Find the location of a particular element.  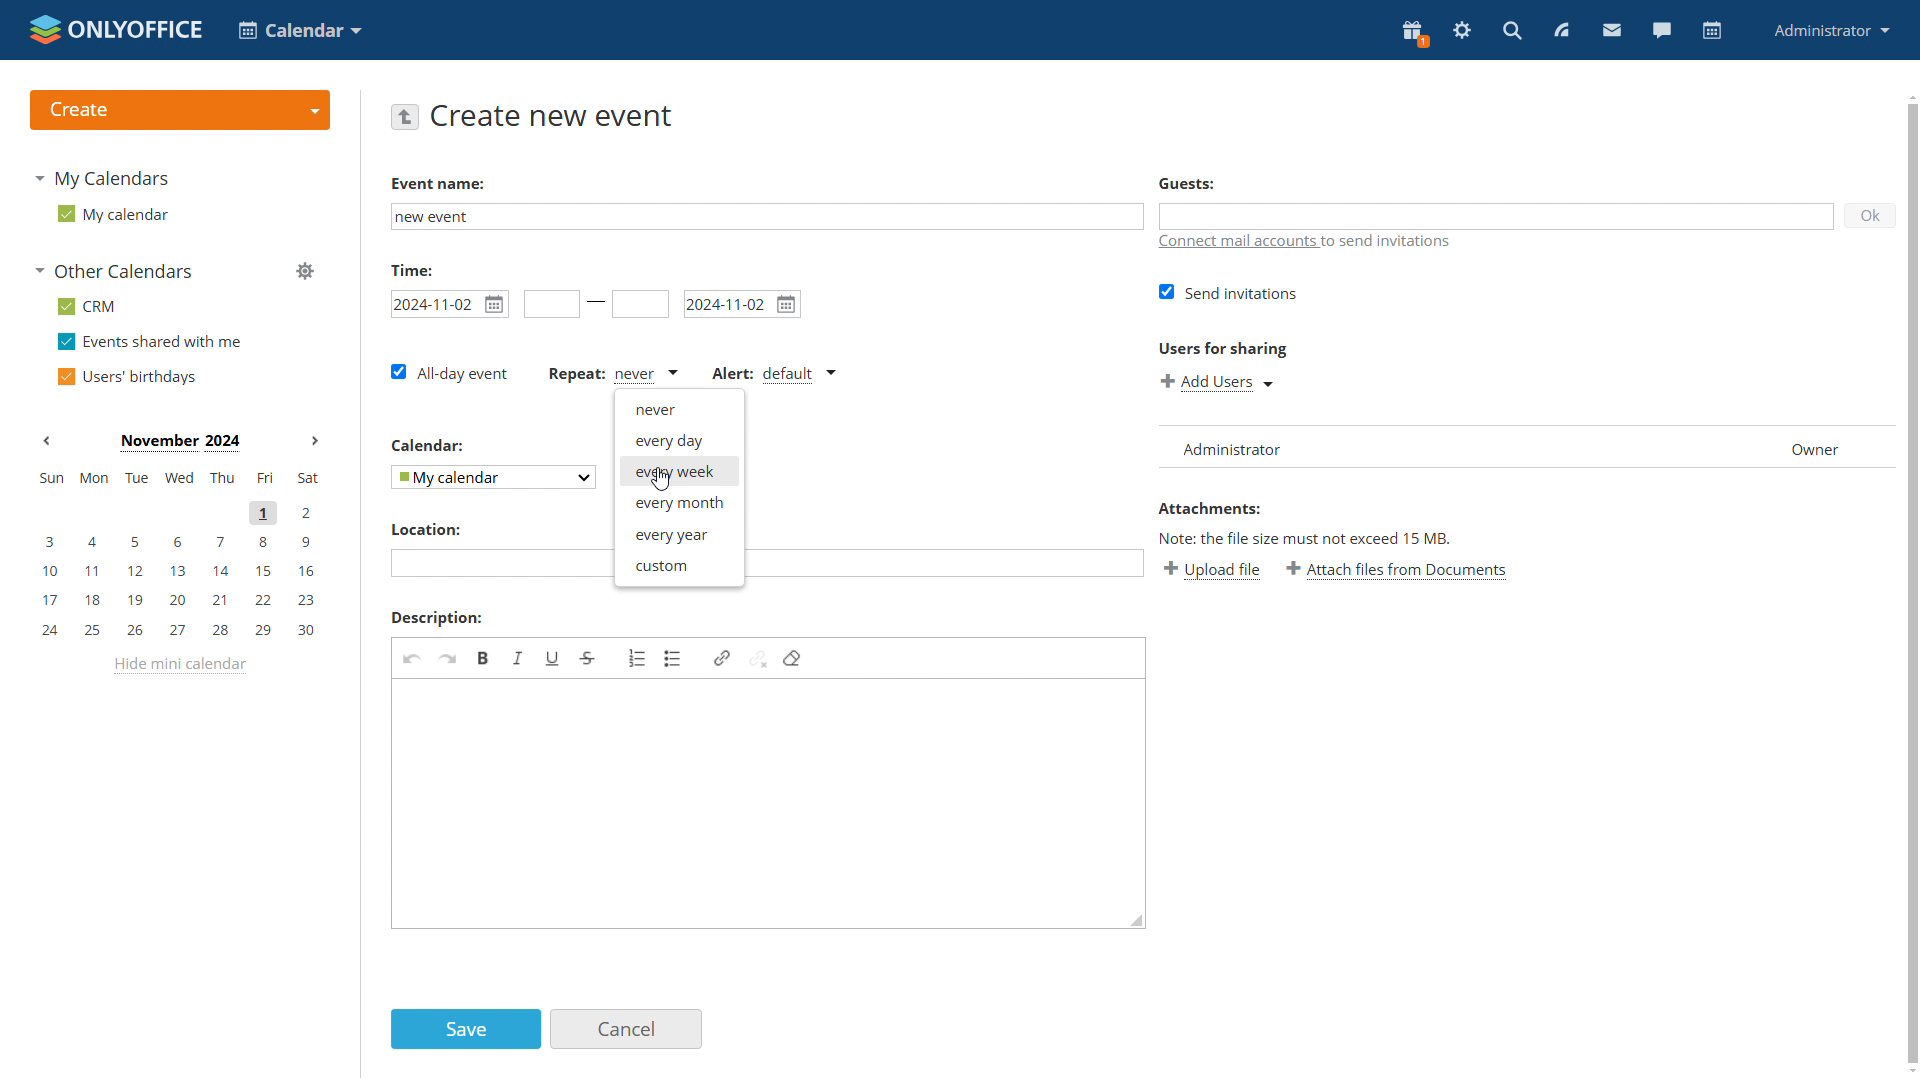

italic is located at coordinates (519, 659).